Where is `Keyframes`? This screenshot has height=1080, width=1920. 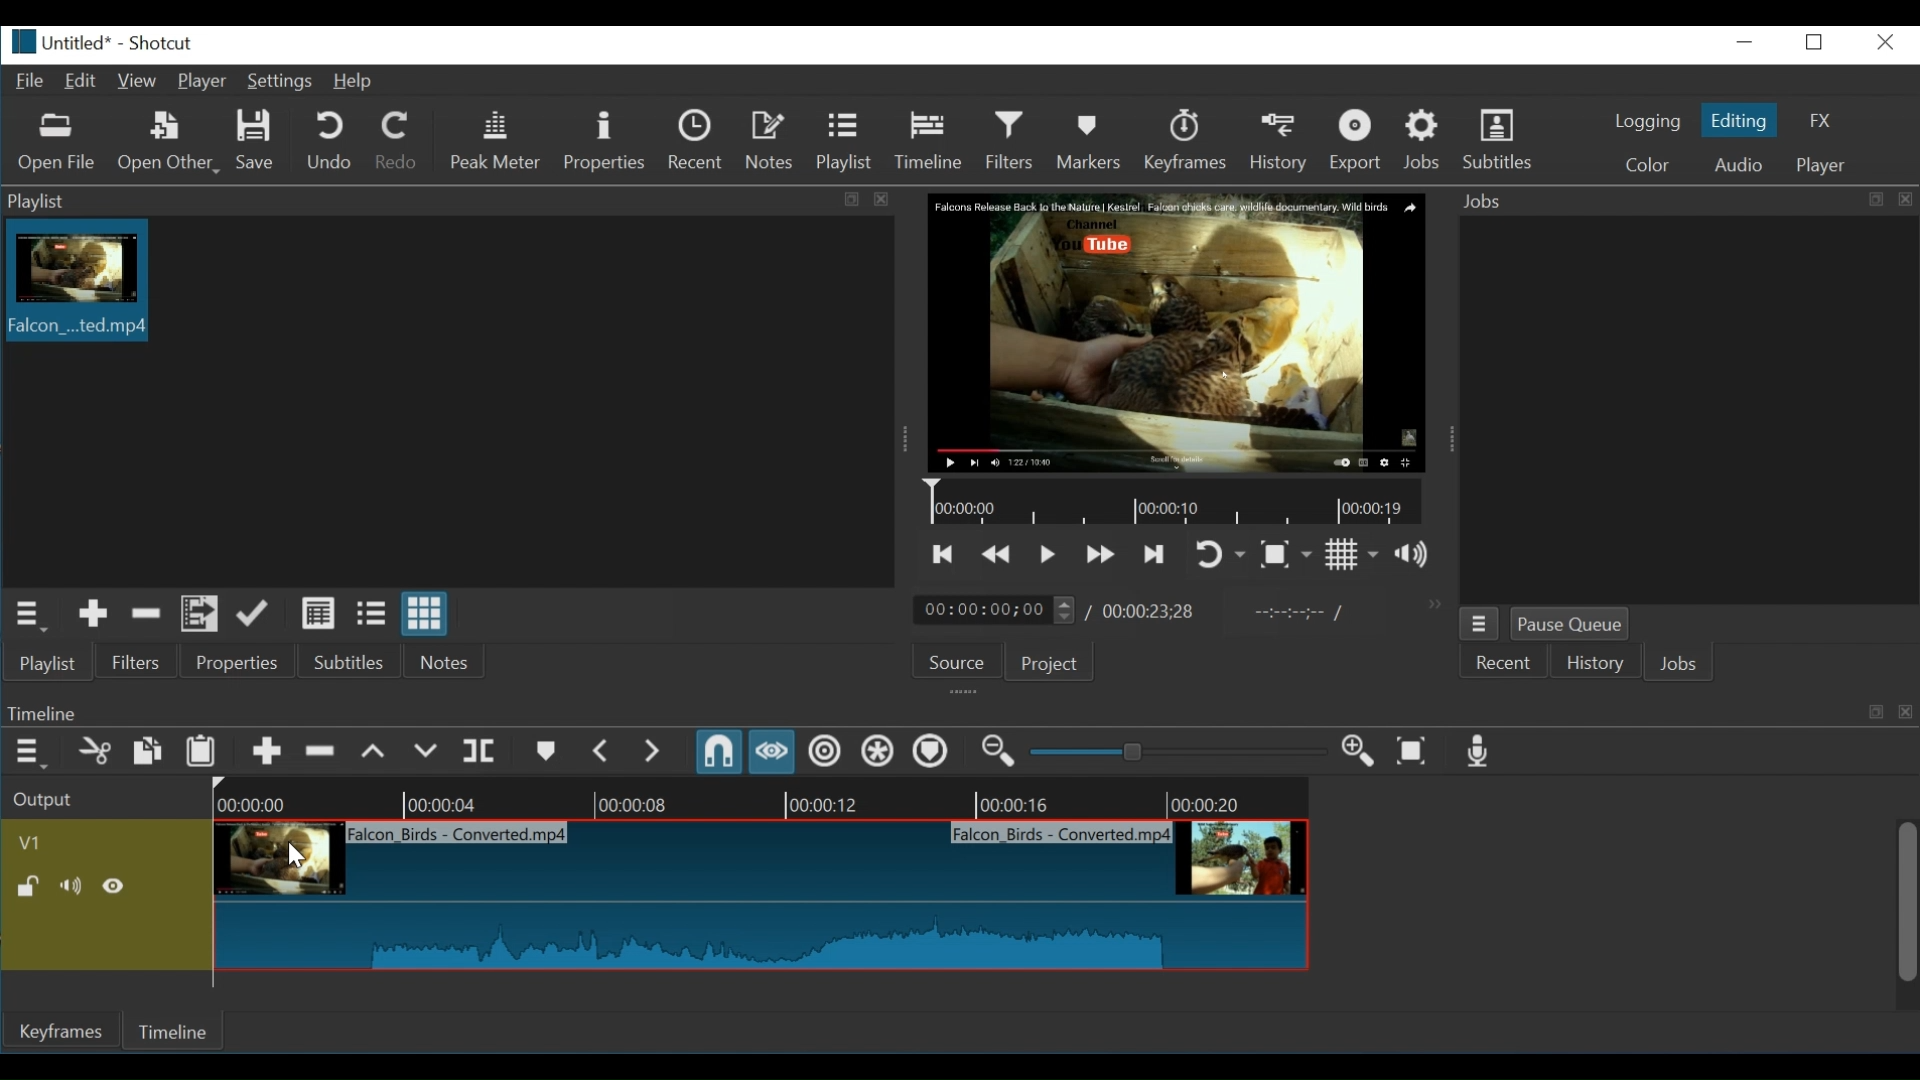 Keyframes is located at coordinates (1191, 140).